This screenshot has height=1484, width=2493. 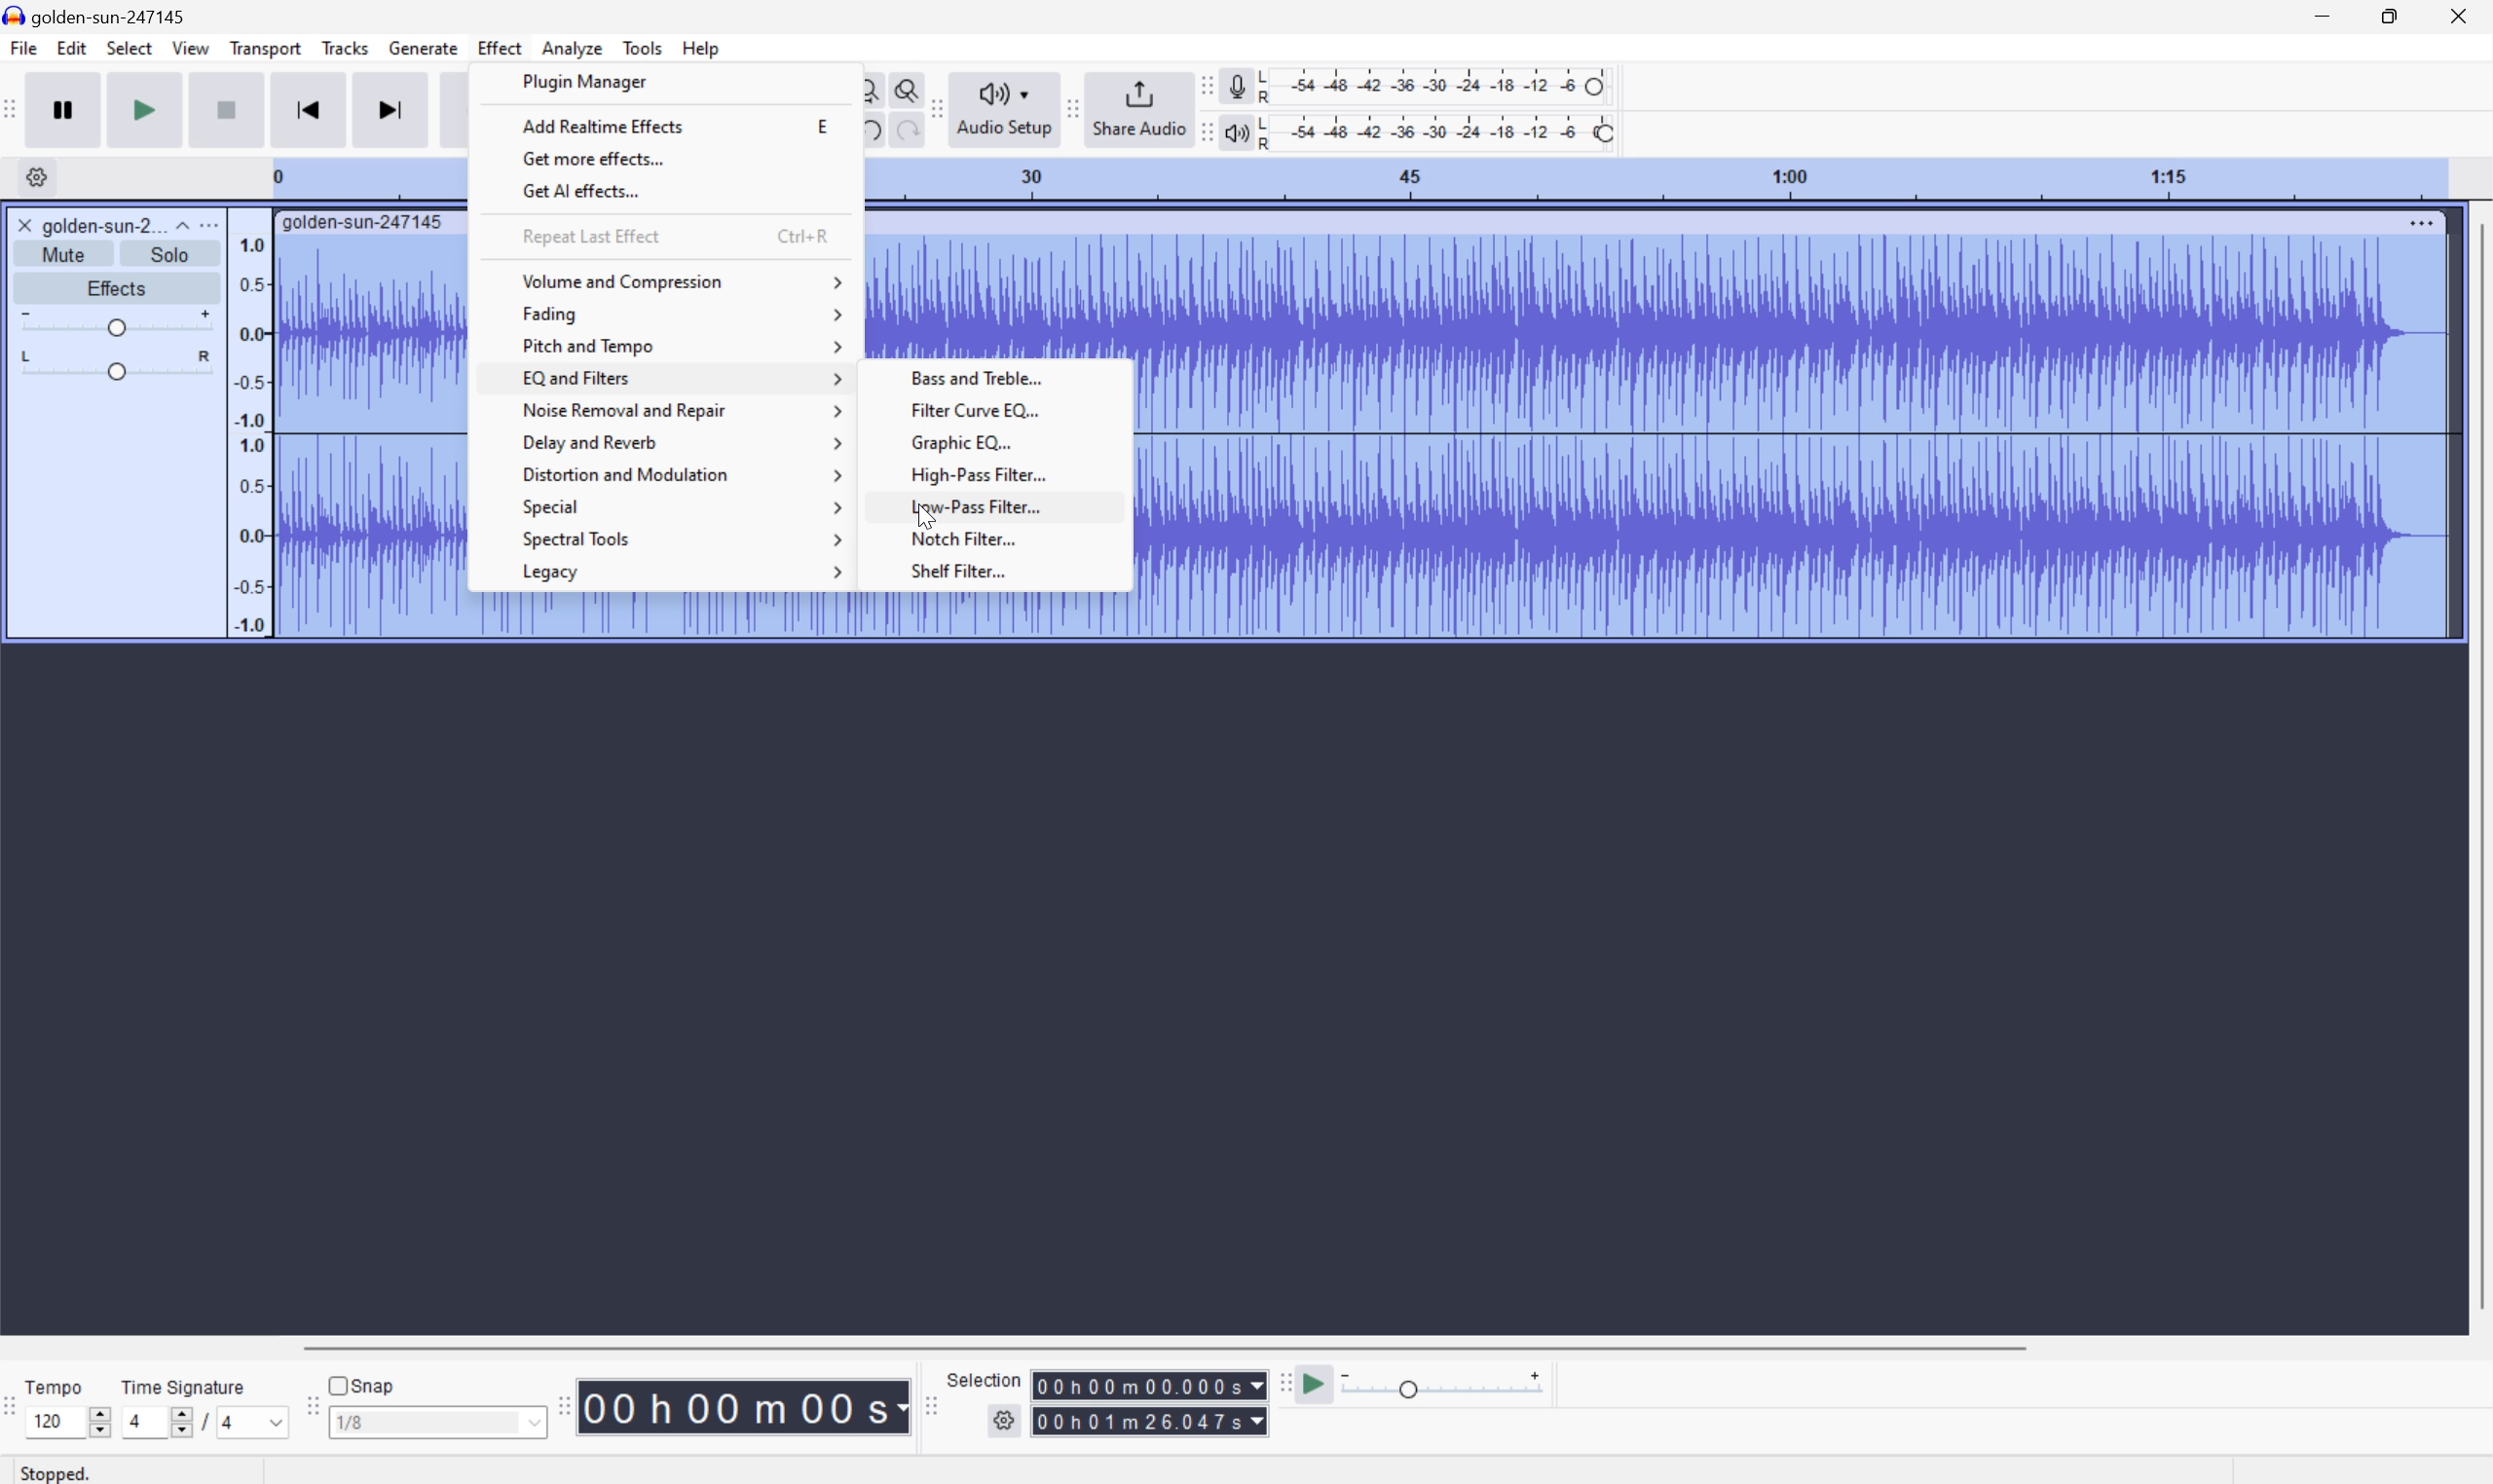 I want to click on /, so click(x=204, y=1421).